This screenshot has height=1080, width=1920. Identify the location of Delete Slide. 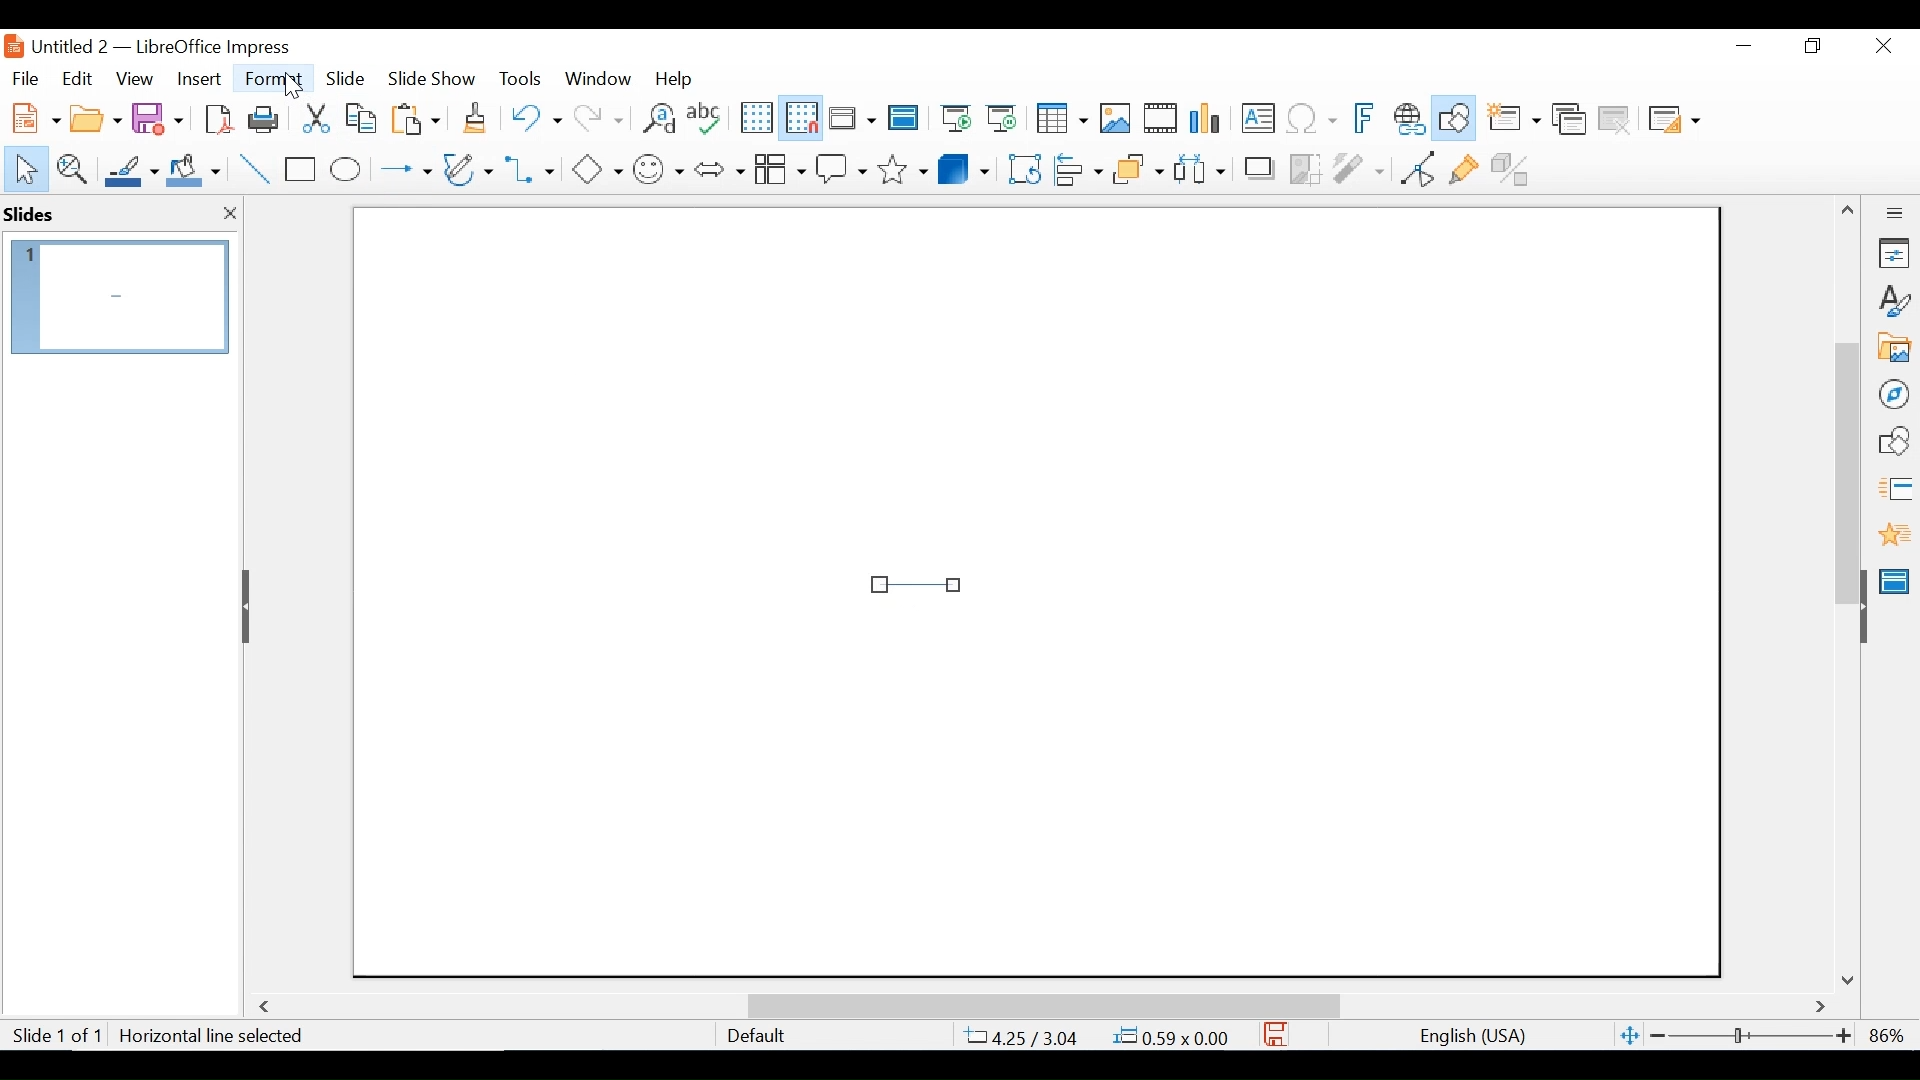
(1613, 120).